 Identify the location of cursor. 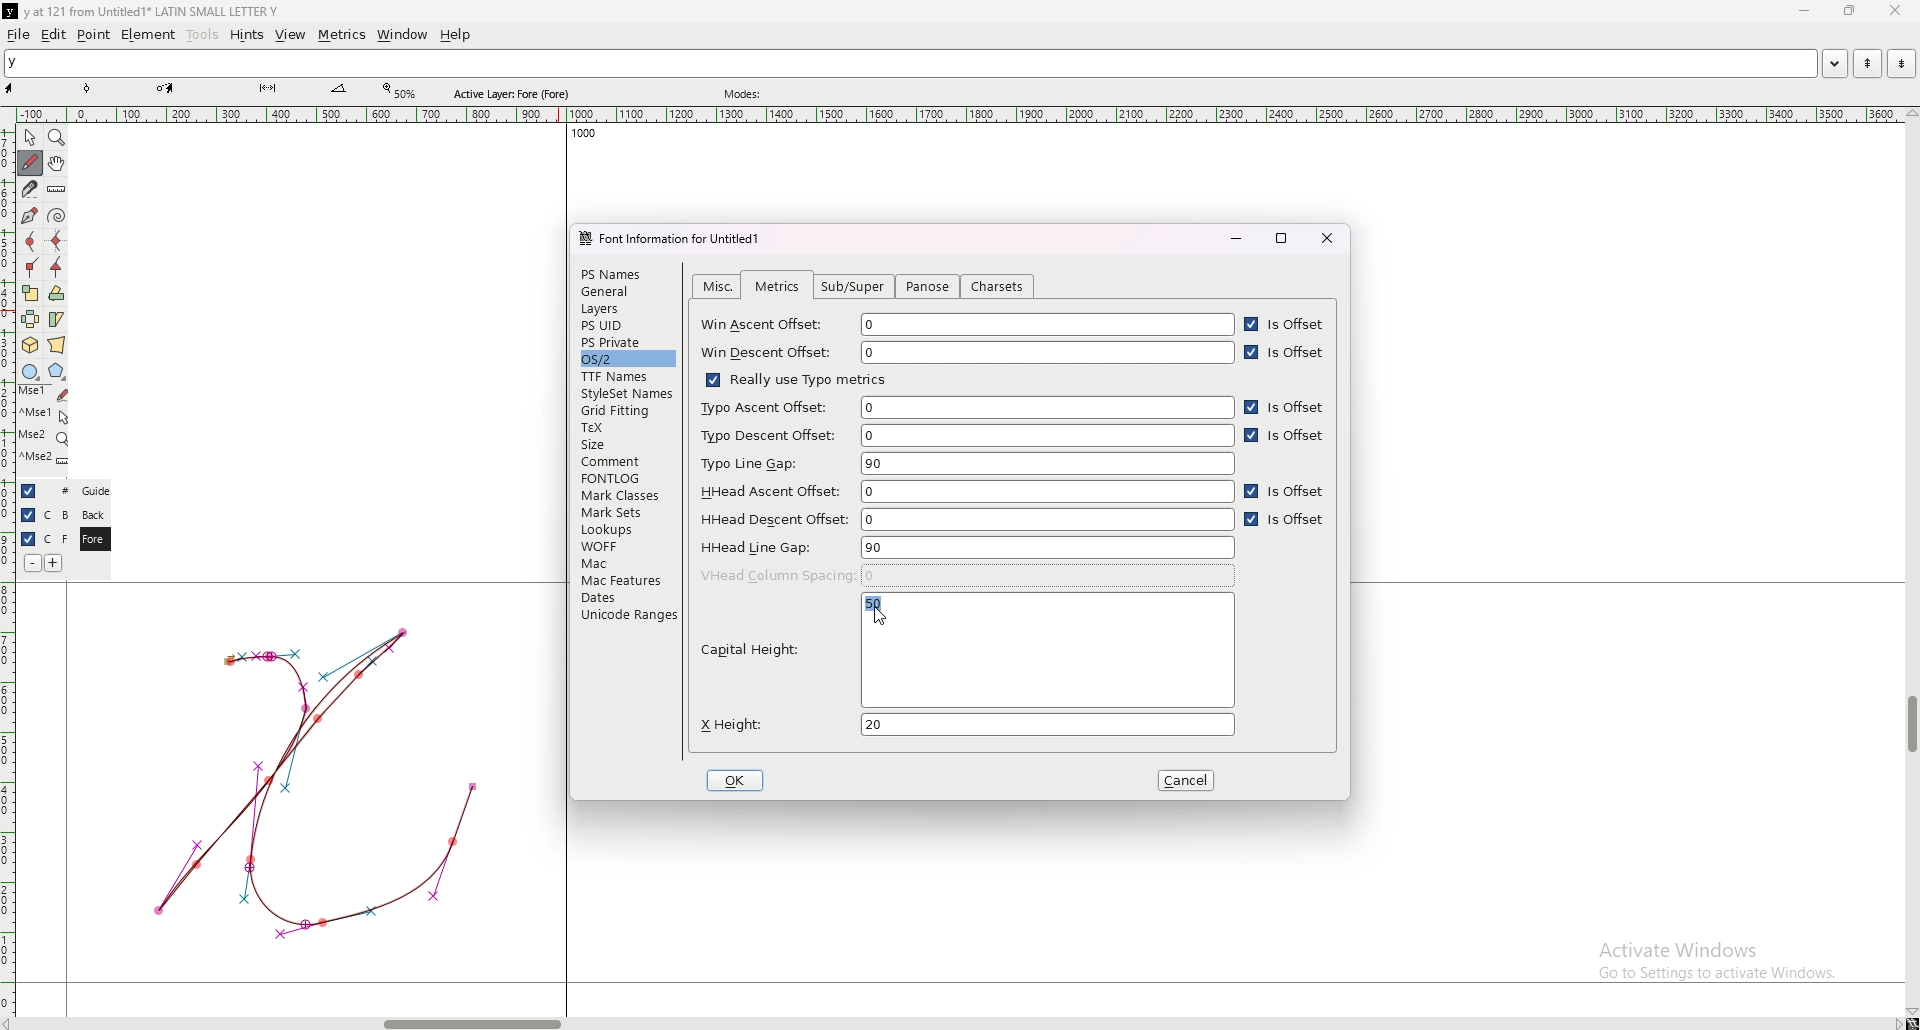
(877, 616).